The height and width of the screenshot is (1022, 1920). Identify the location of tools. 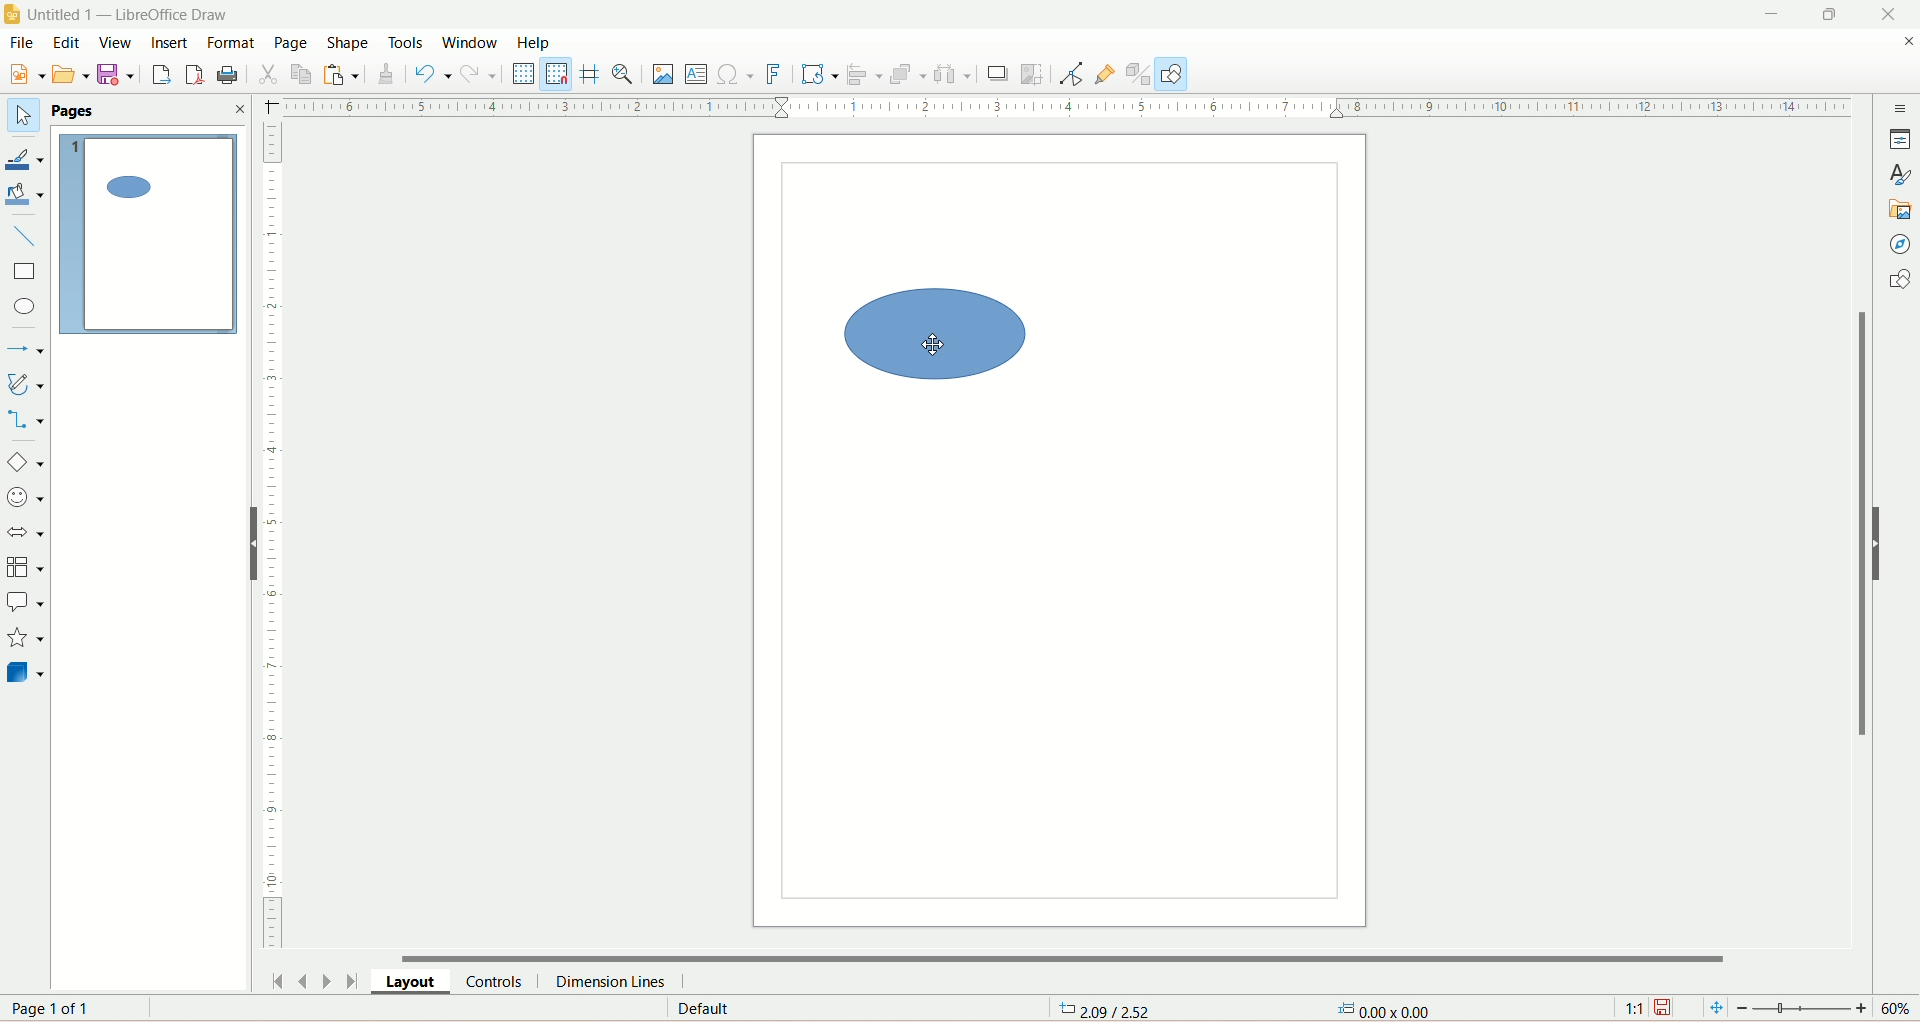
(406, 45).